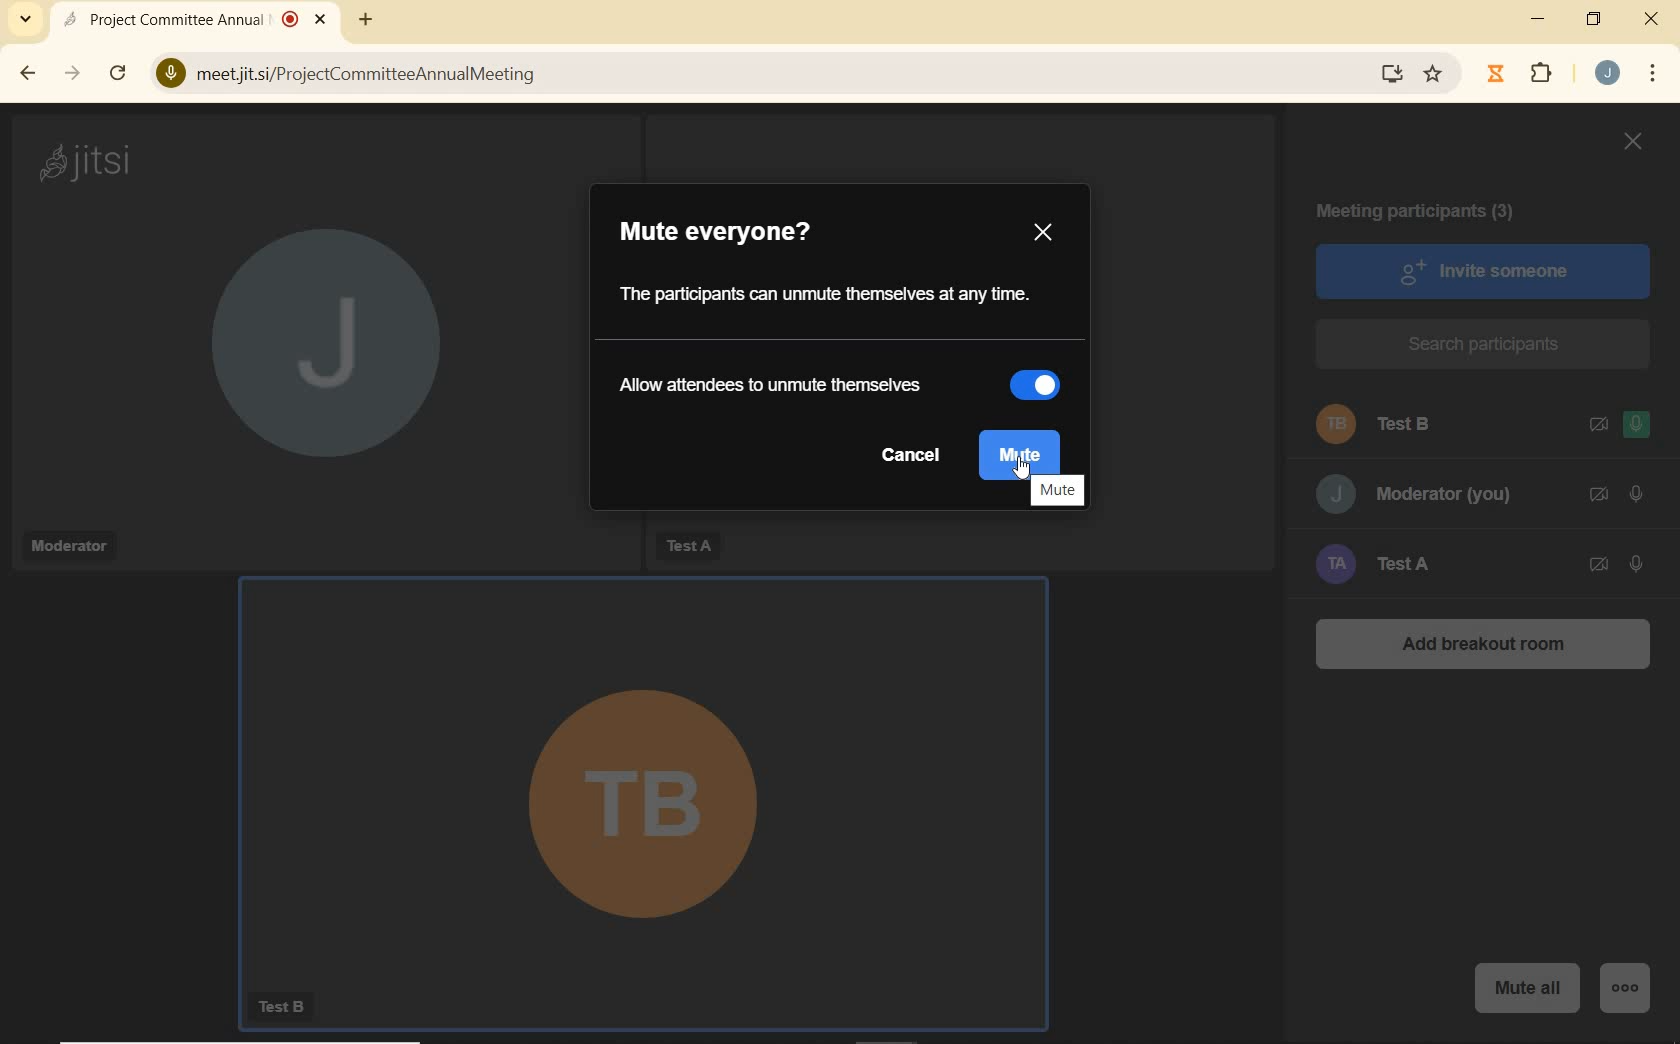  I want to click on TB, so click(637, 780).